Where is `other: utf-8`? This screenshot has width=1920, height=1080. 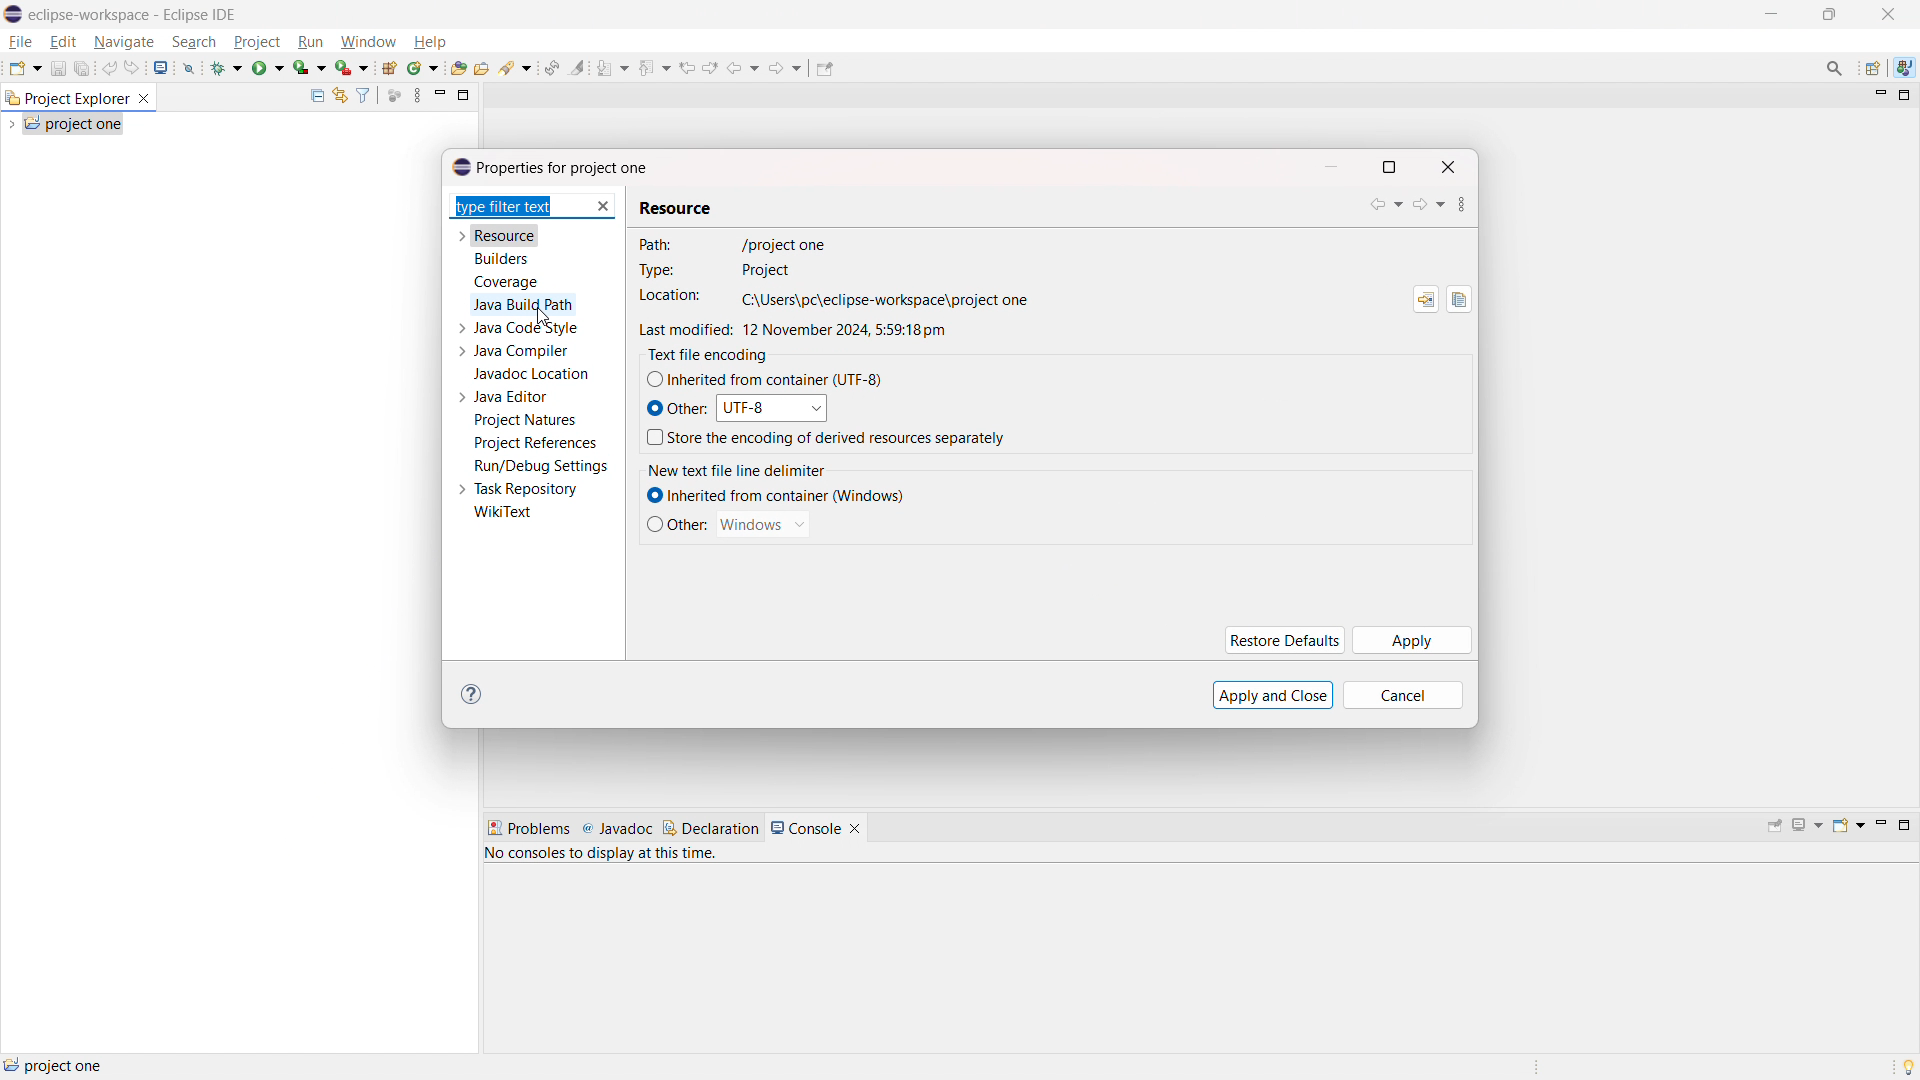
other: utf-8 is located at coordinates (734, 408).